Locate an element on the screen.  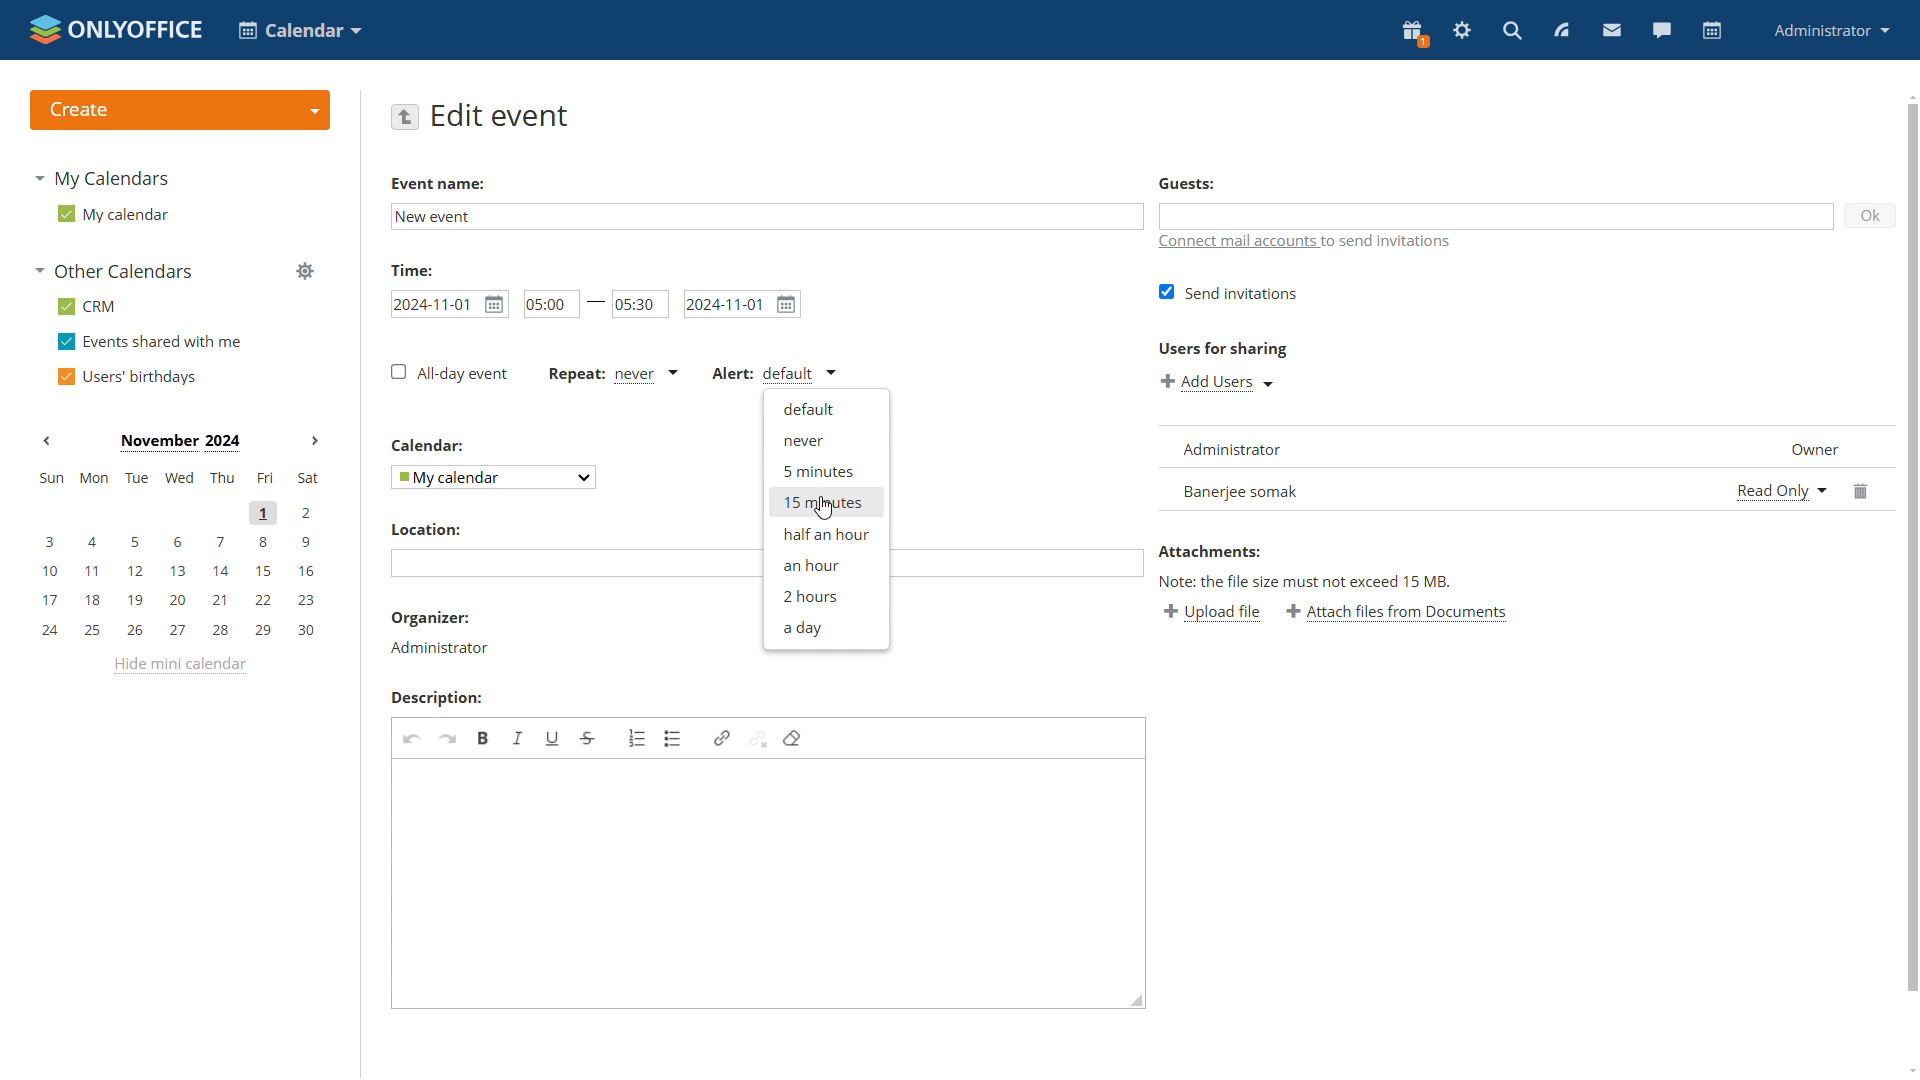
feed is located at coordinates (1559, 30).